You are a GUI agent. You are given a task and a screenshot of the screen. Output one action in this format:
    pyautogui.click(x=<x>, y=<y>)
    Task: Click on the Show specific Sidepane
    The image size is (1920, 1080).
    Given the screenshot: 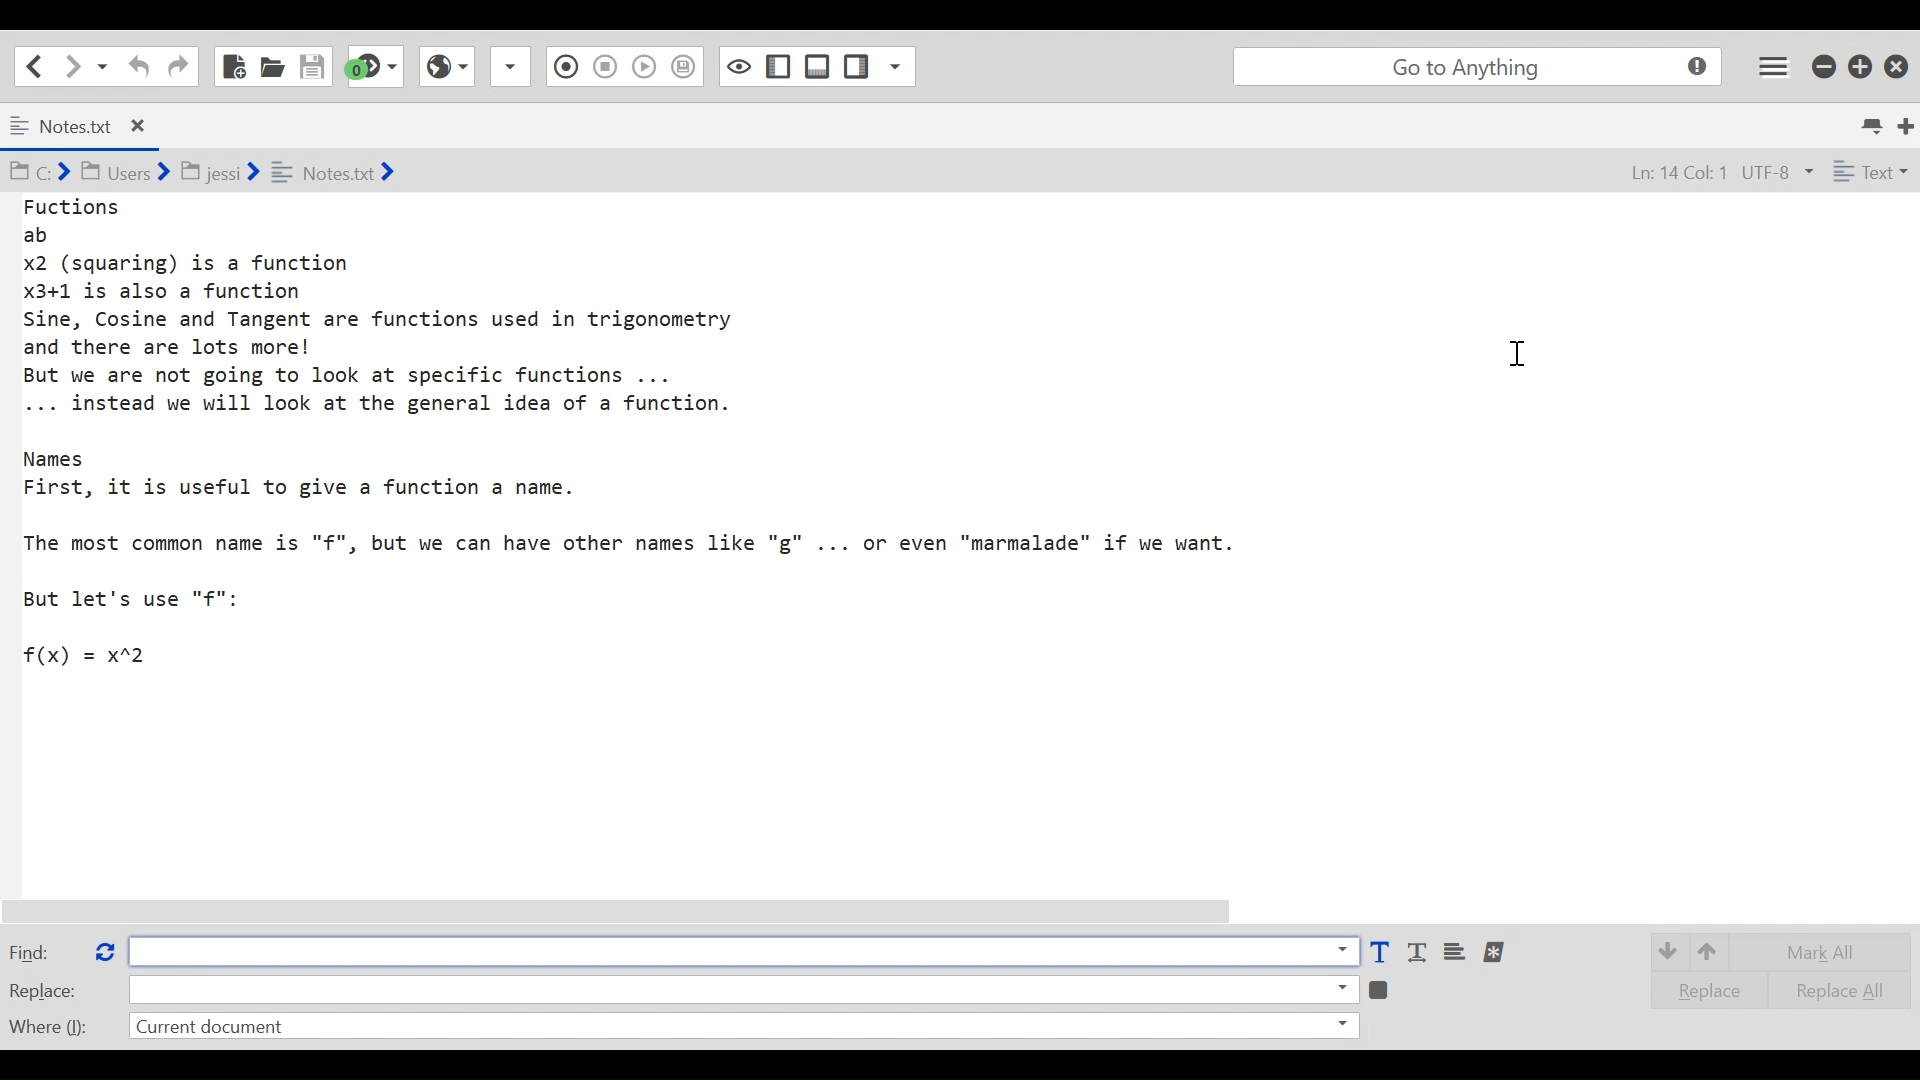 What is the action you would take?
    pyautogui.click(x=879, y=67)
    